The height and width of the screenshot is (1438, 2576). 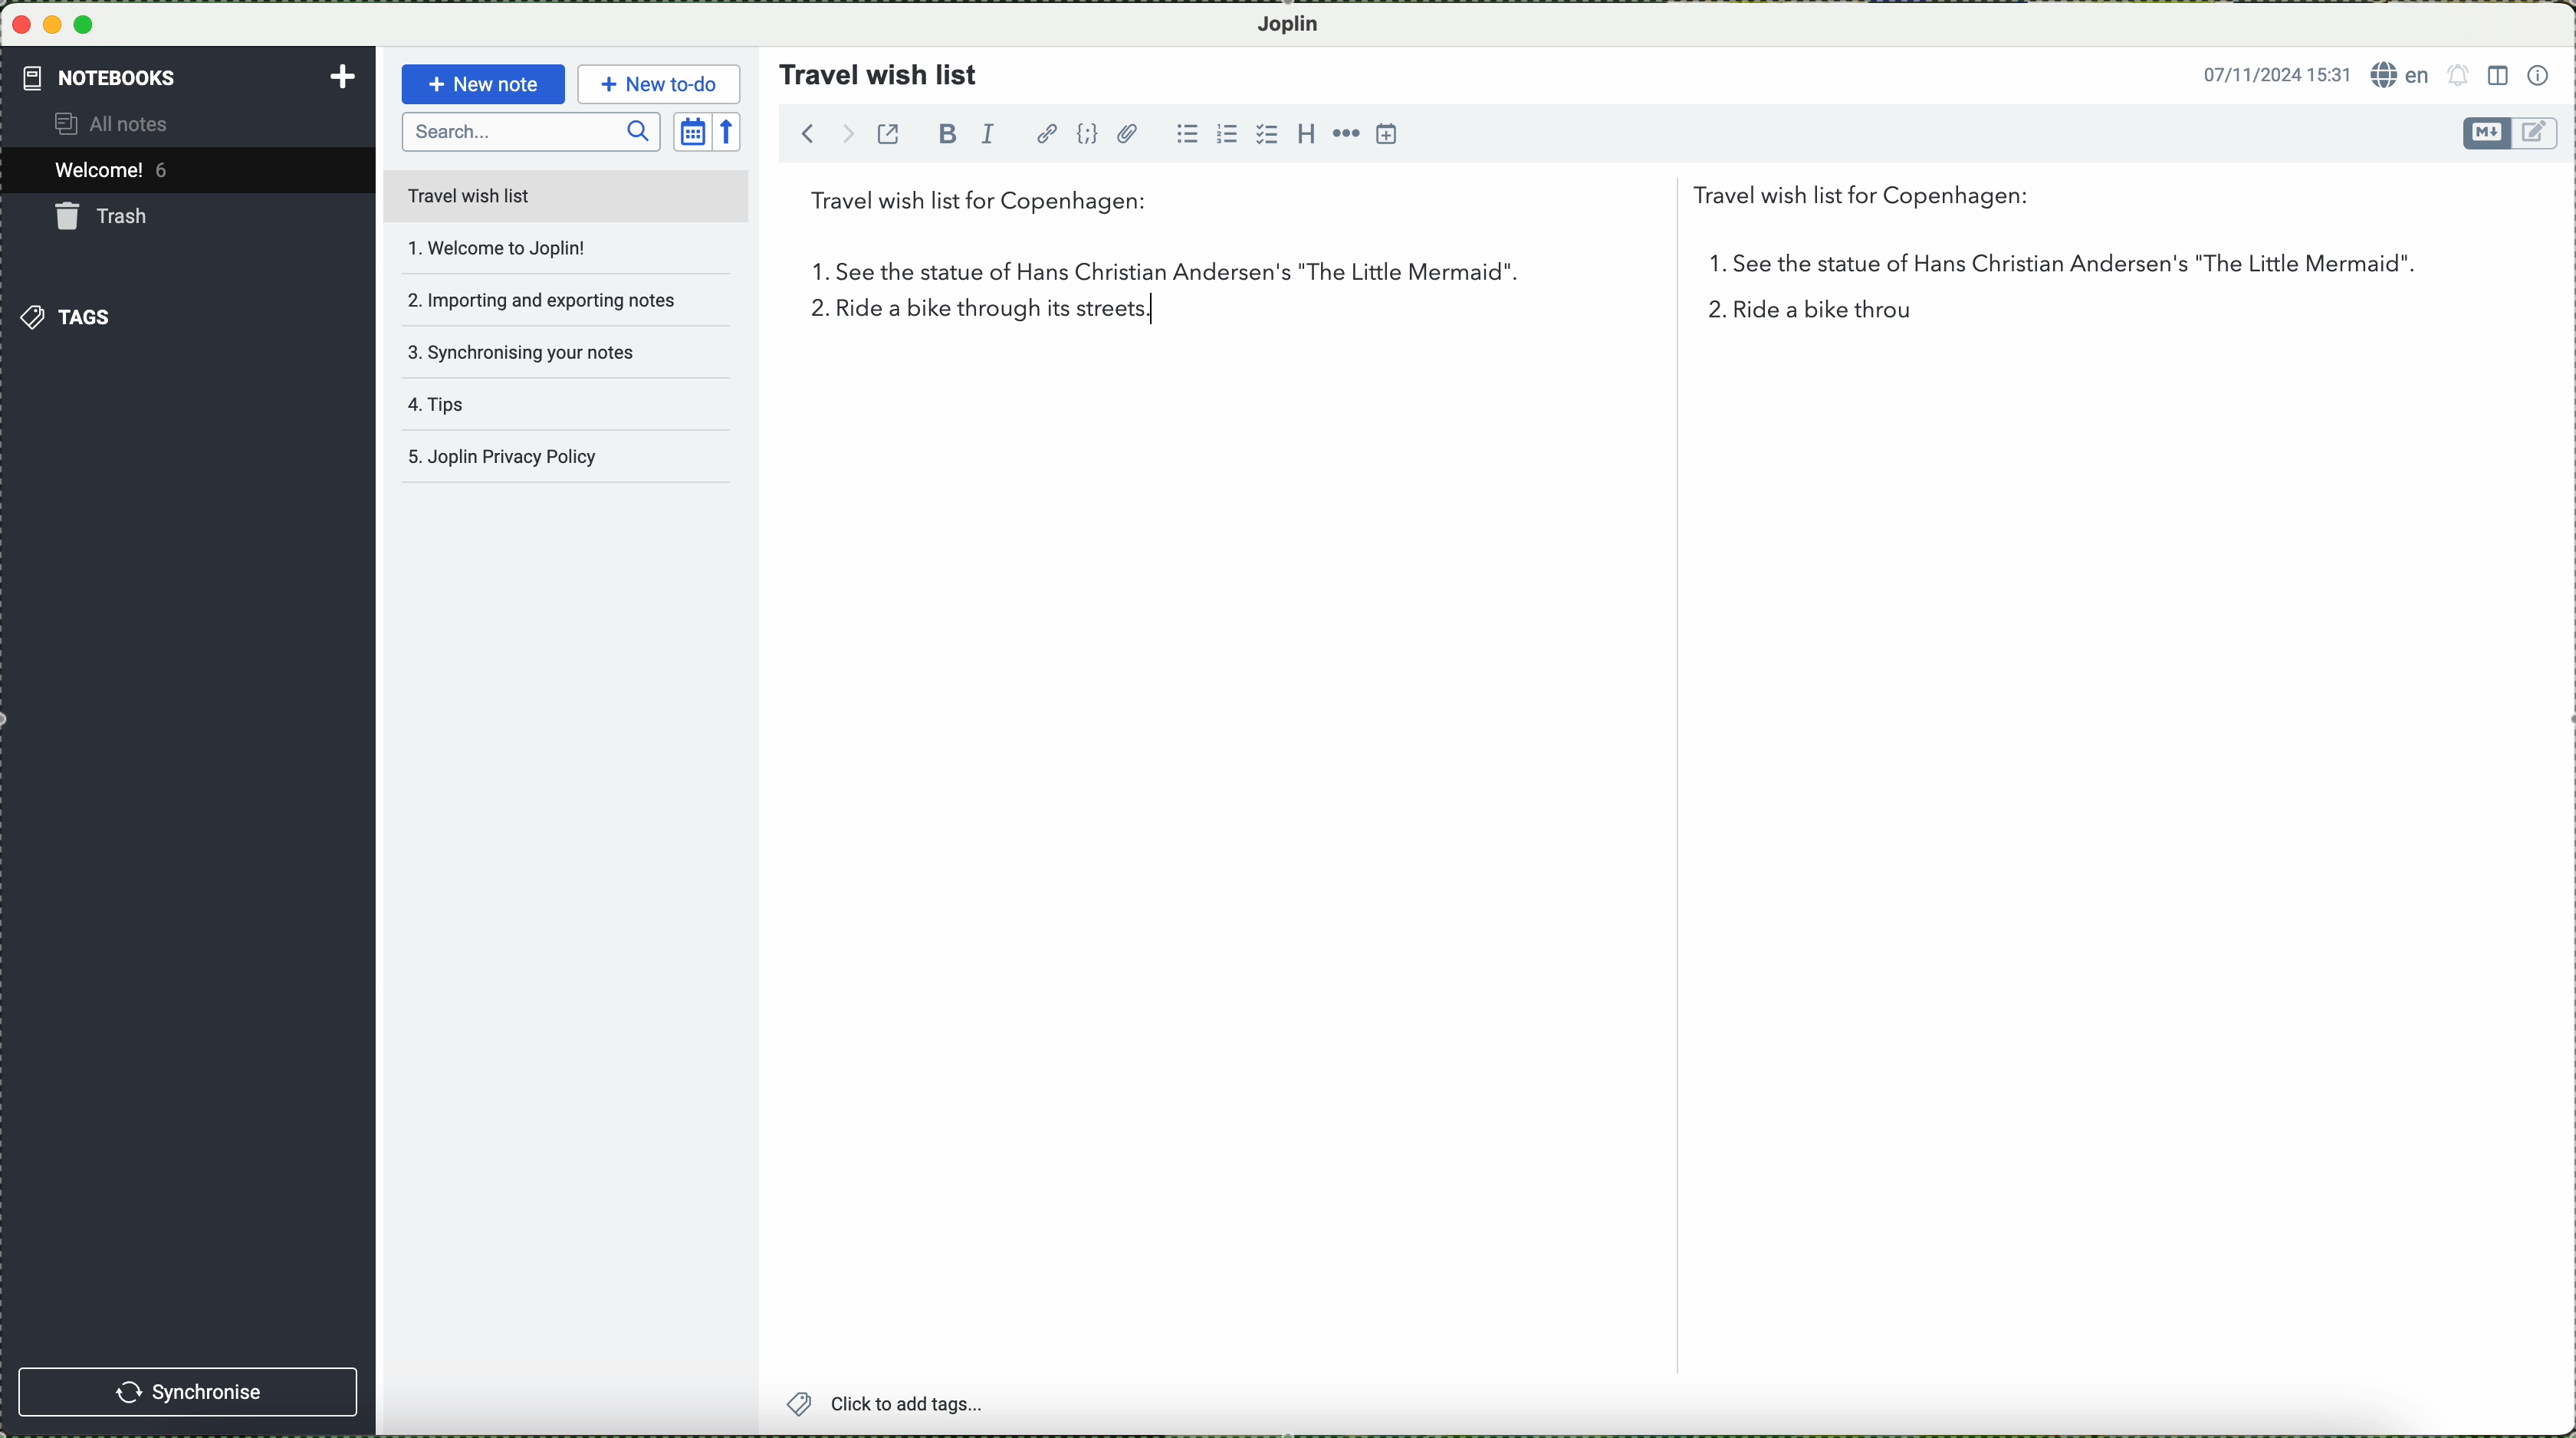 I want to click on language, so click(x=2401, y=75).